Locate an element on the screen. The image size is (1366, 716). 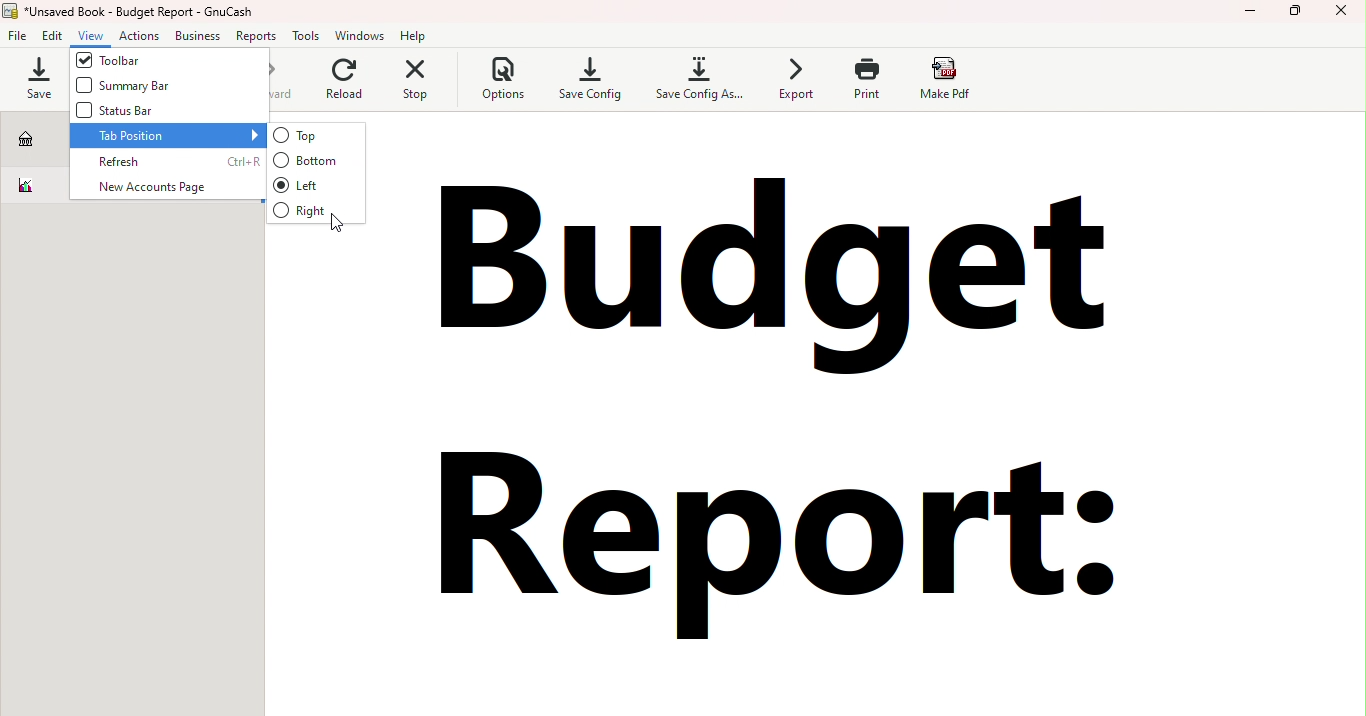
Close is located at coordinates (1341, 13).